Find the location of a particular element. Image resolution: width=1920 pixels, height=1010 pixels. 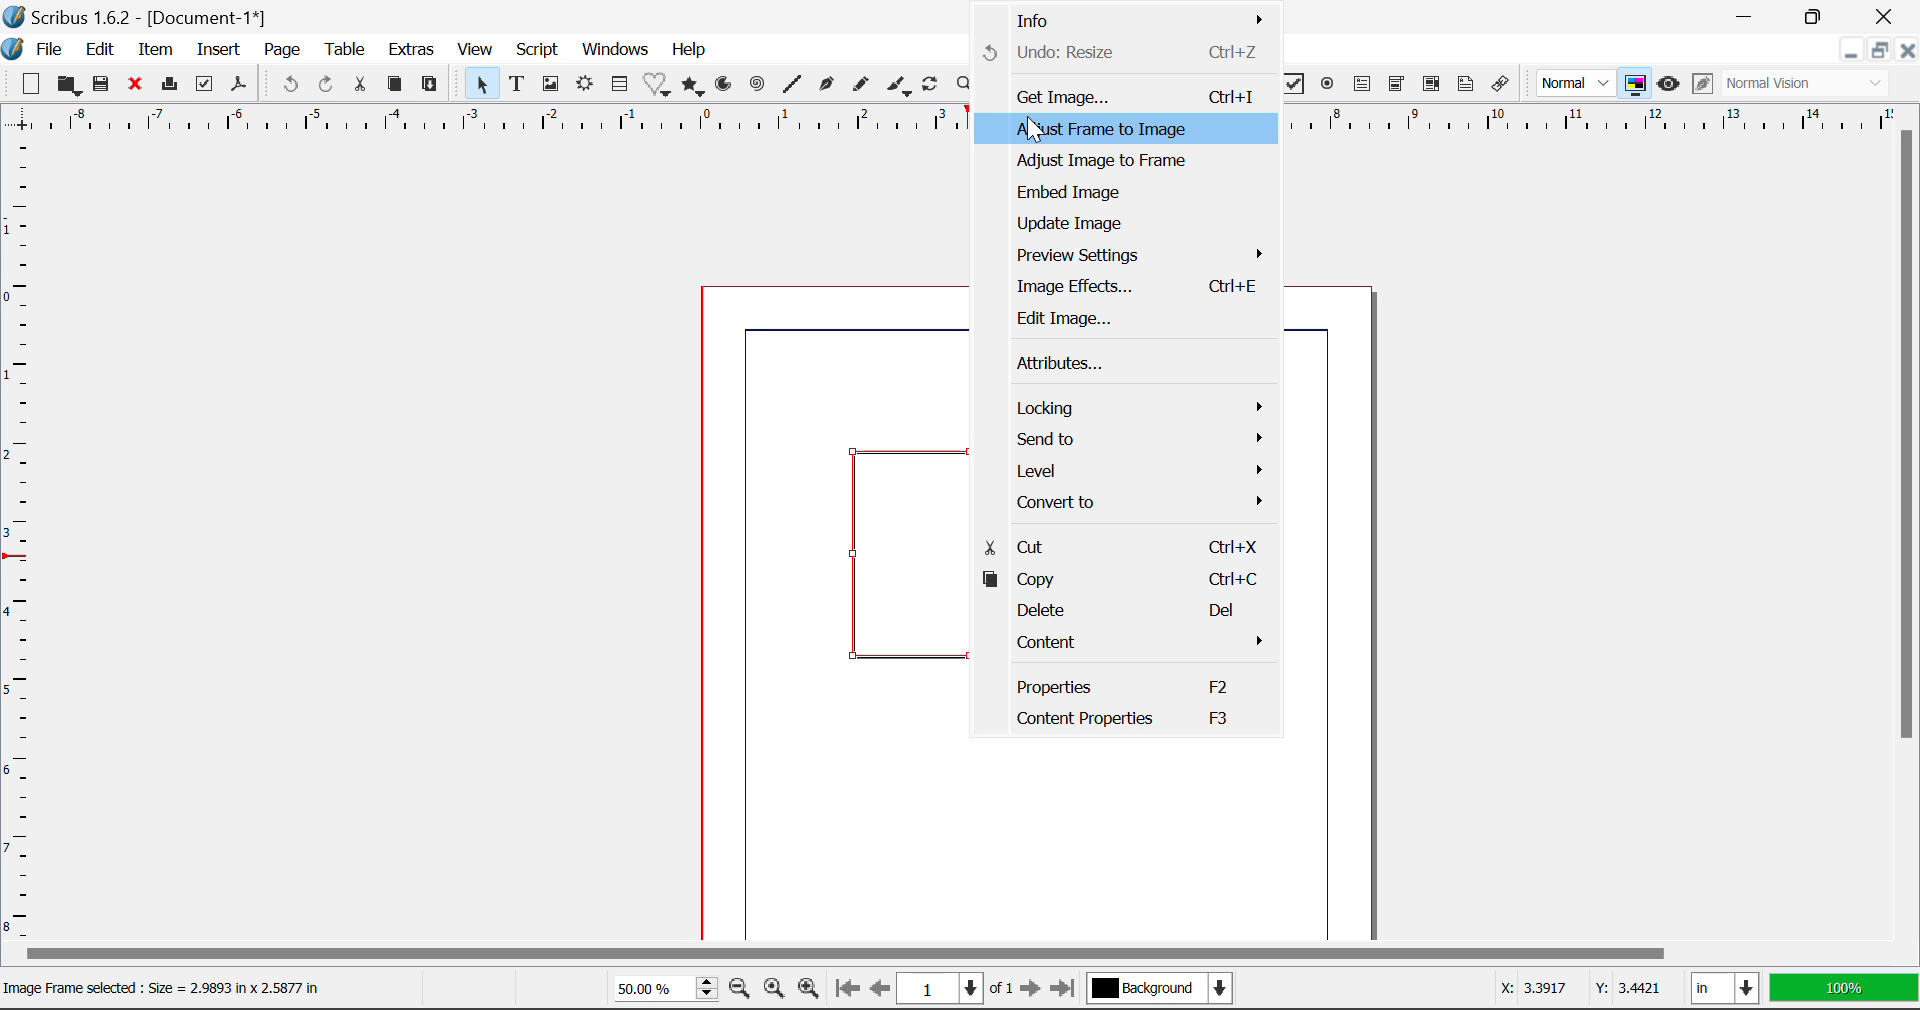

Open is located at coordinates (68, 86).